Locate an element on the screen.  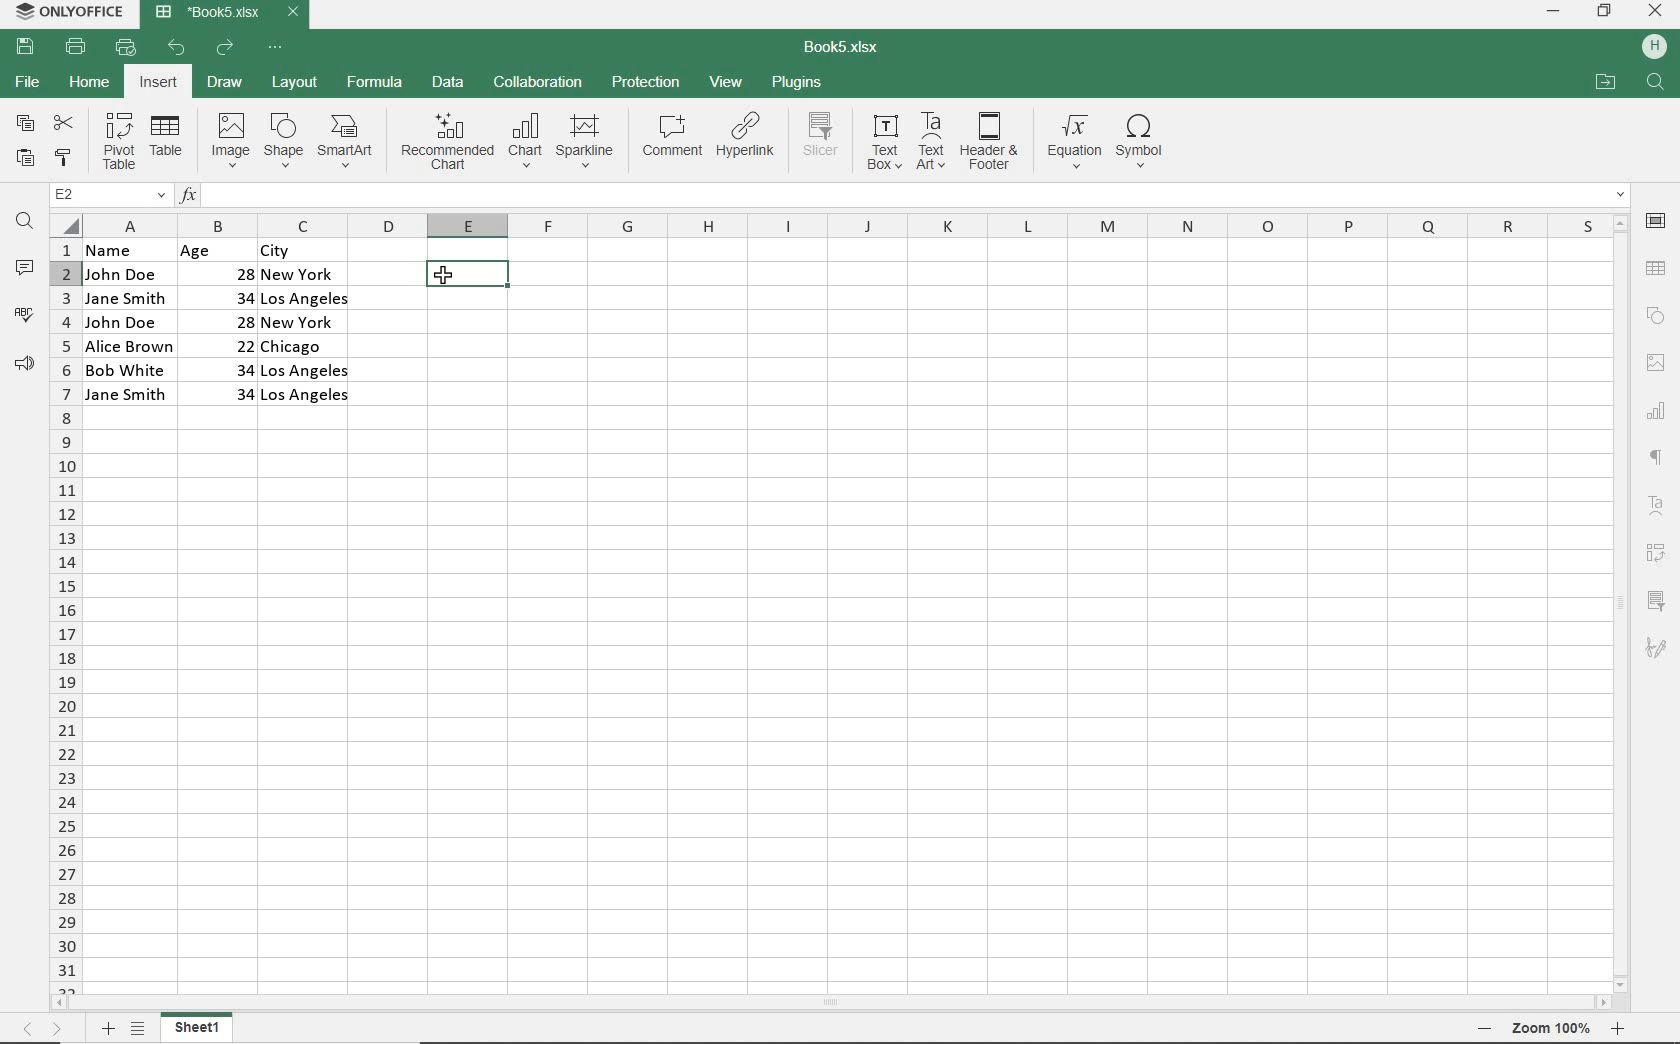
PARAGRAPH SETTINGS is located at coordinates (1655, 455).